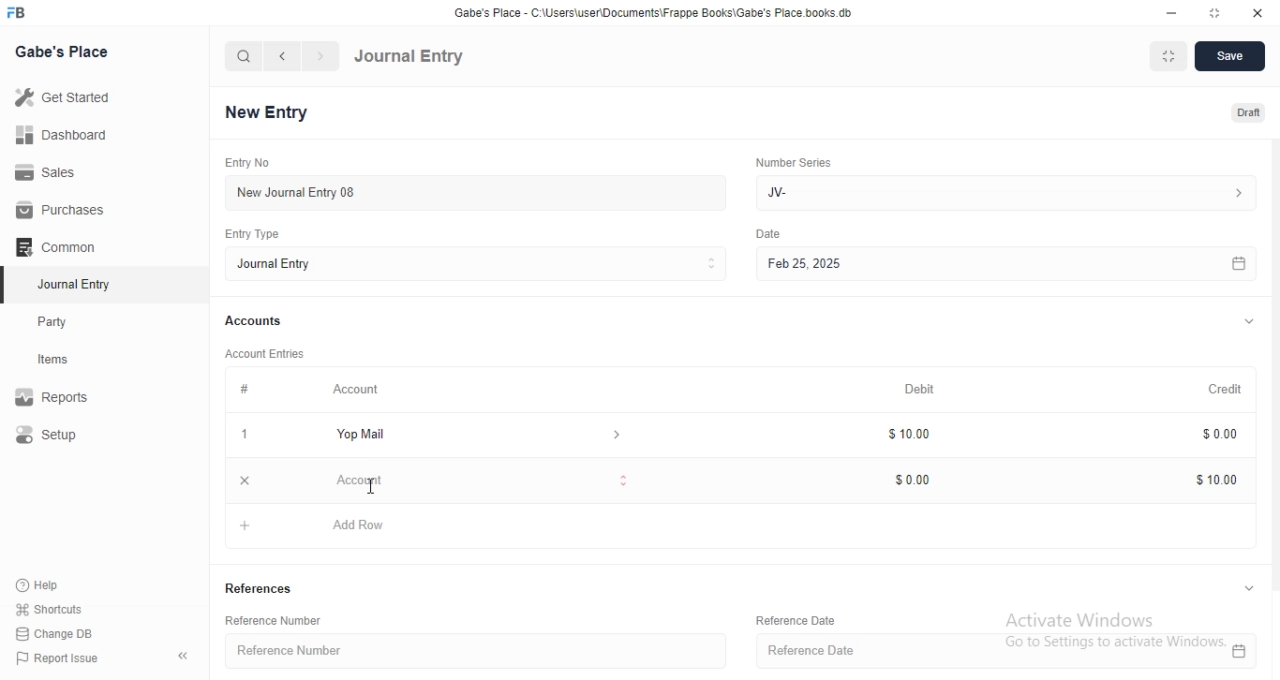 The height and width of the screenshot is (680, 1280). I want to click on Help, so click(63, 584).